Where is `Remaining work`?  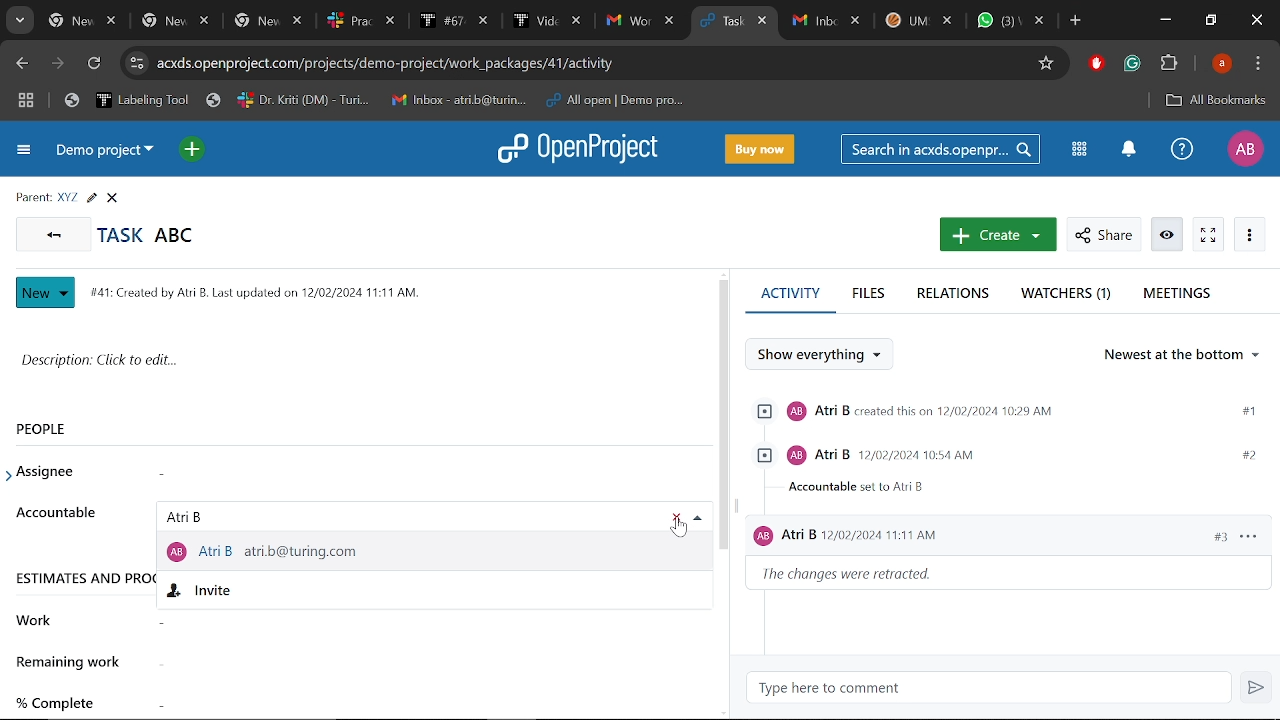
Remaining work is located at coordinates (71, 667).